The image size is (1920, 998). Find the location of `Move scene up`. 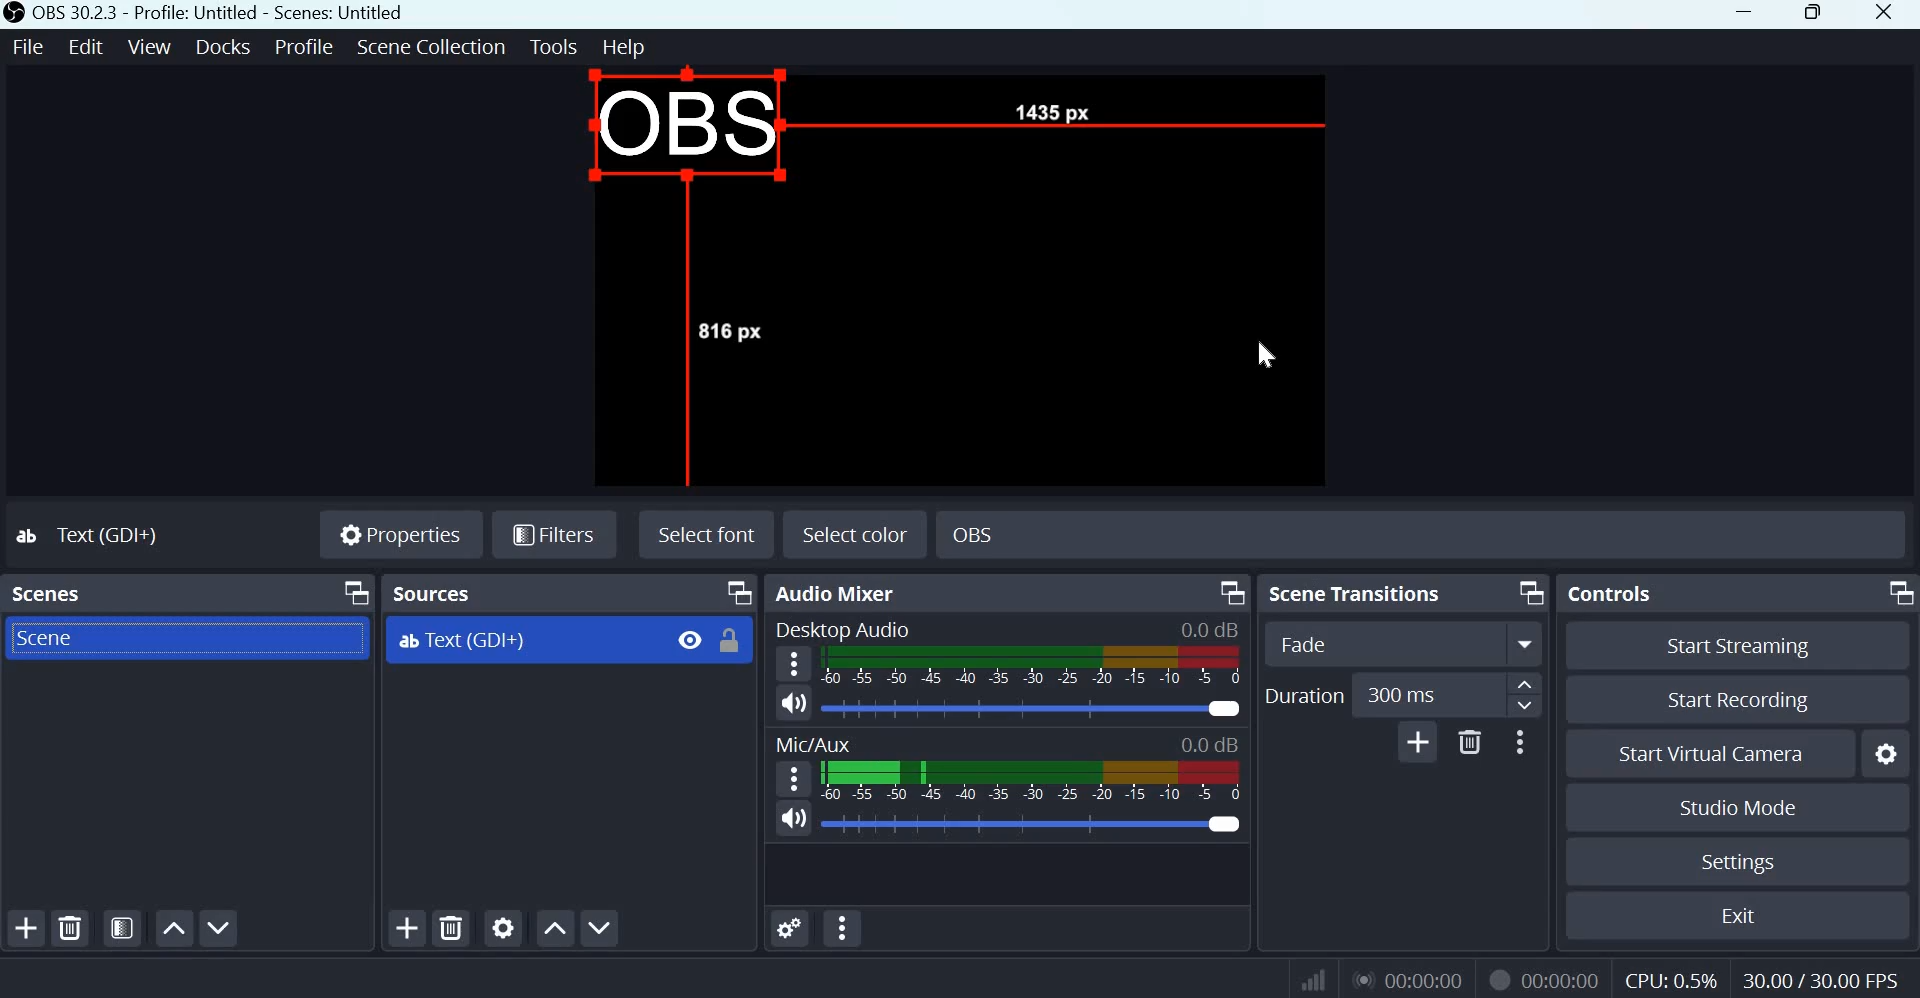

Move scene up is located at coordinates (217, 928).